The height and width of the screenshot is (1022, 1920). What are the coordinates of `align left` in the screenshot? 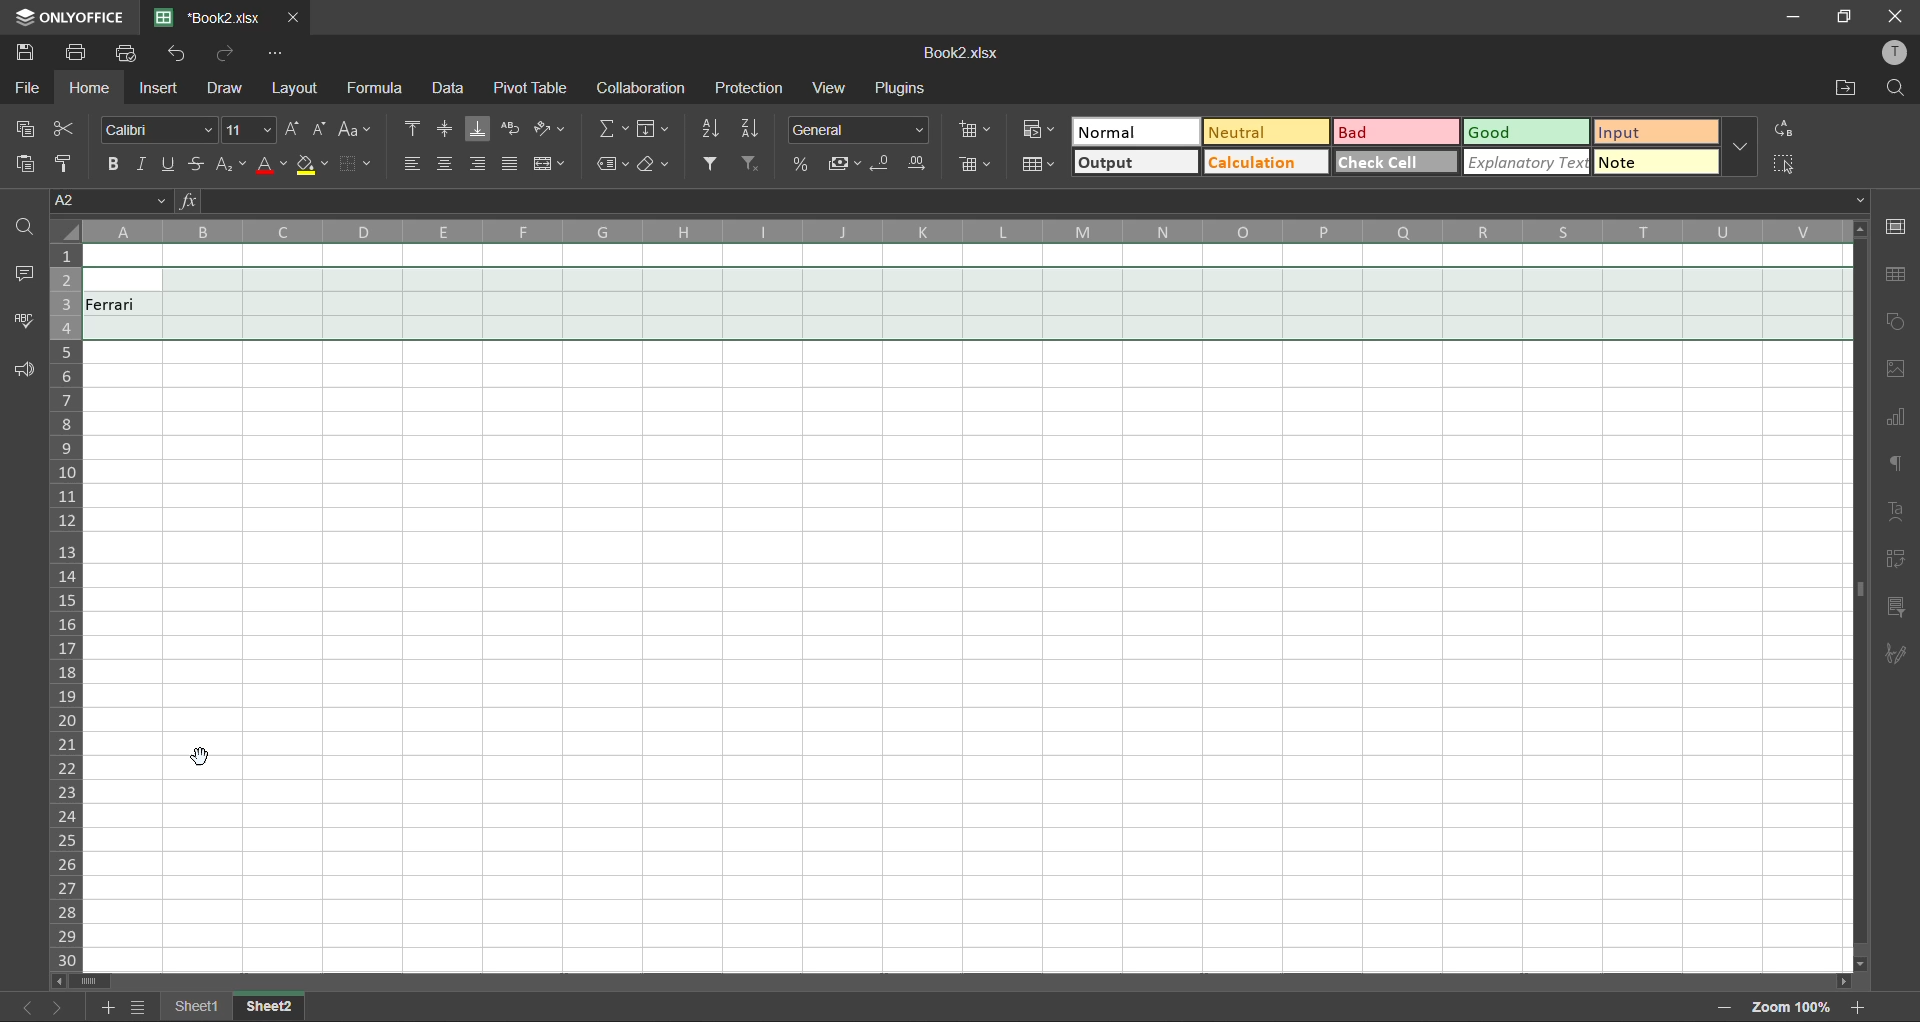 It's located at (416, 163).